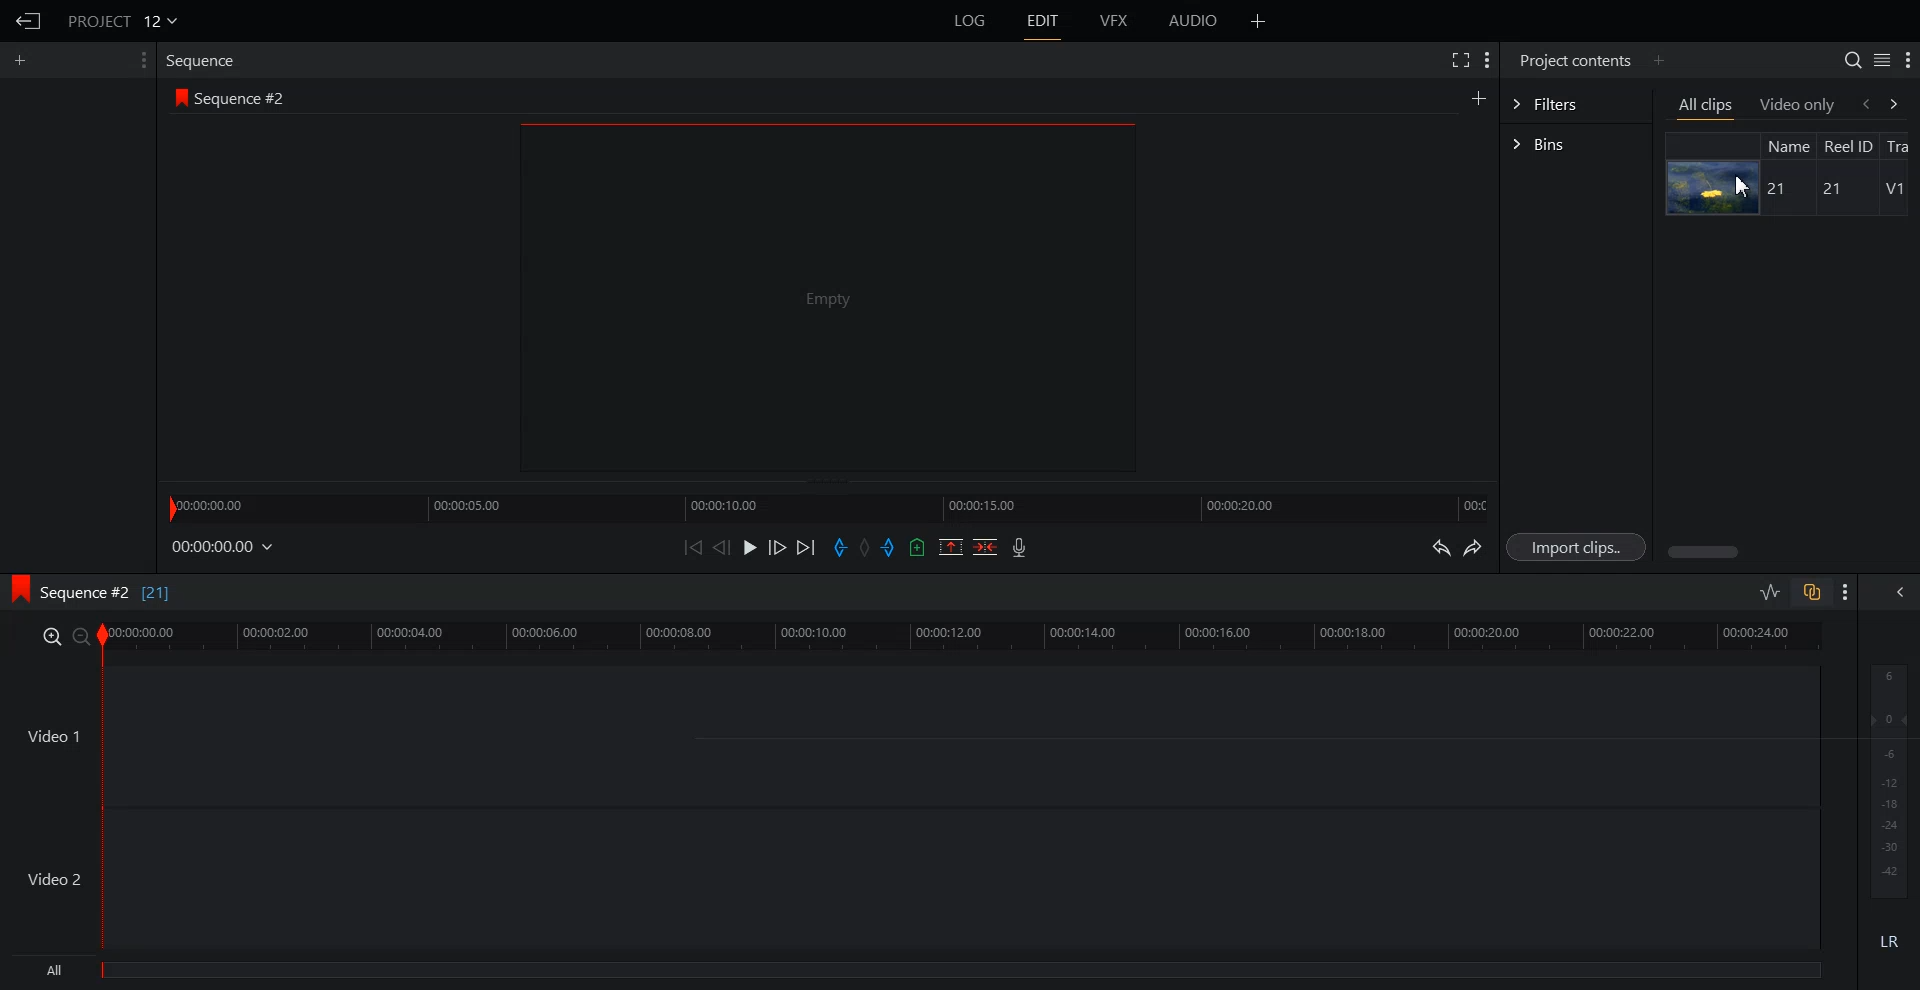 This screenshot has height=990, width=1920. What do you see at coordinates (1020, 547) in the screenshot?
I see `Record Audio` at bounding box center [1020, 547].